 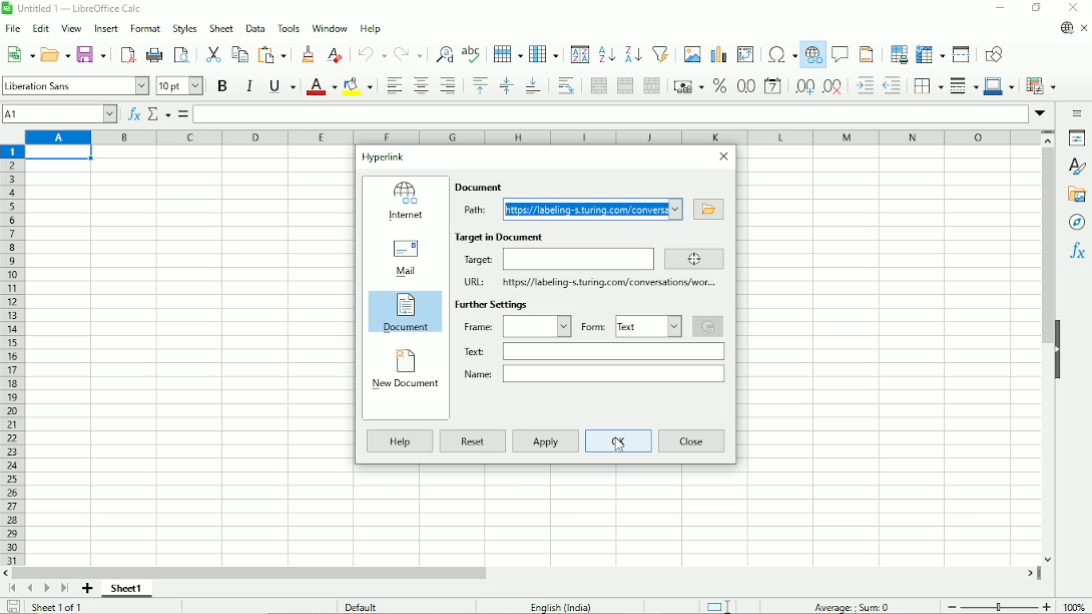 What do you see at coordinates (186, 28) in the screenshot?
I see `styles` at bounding box center [186, 28].